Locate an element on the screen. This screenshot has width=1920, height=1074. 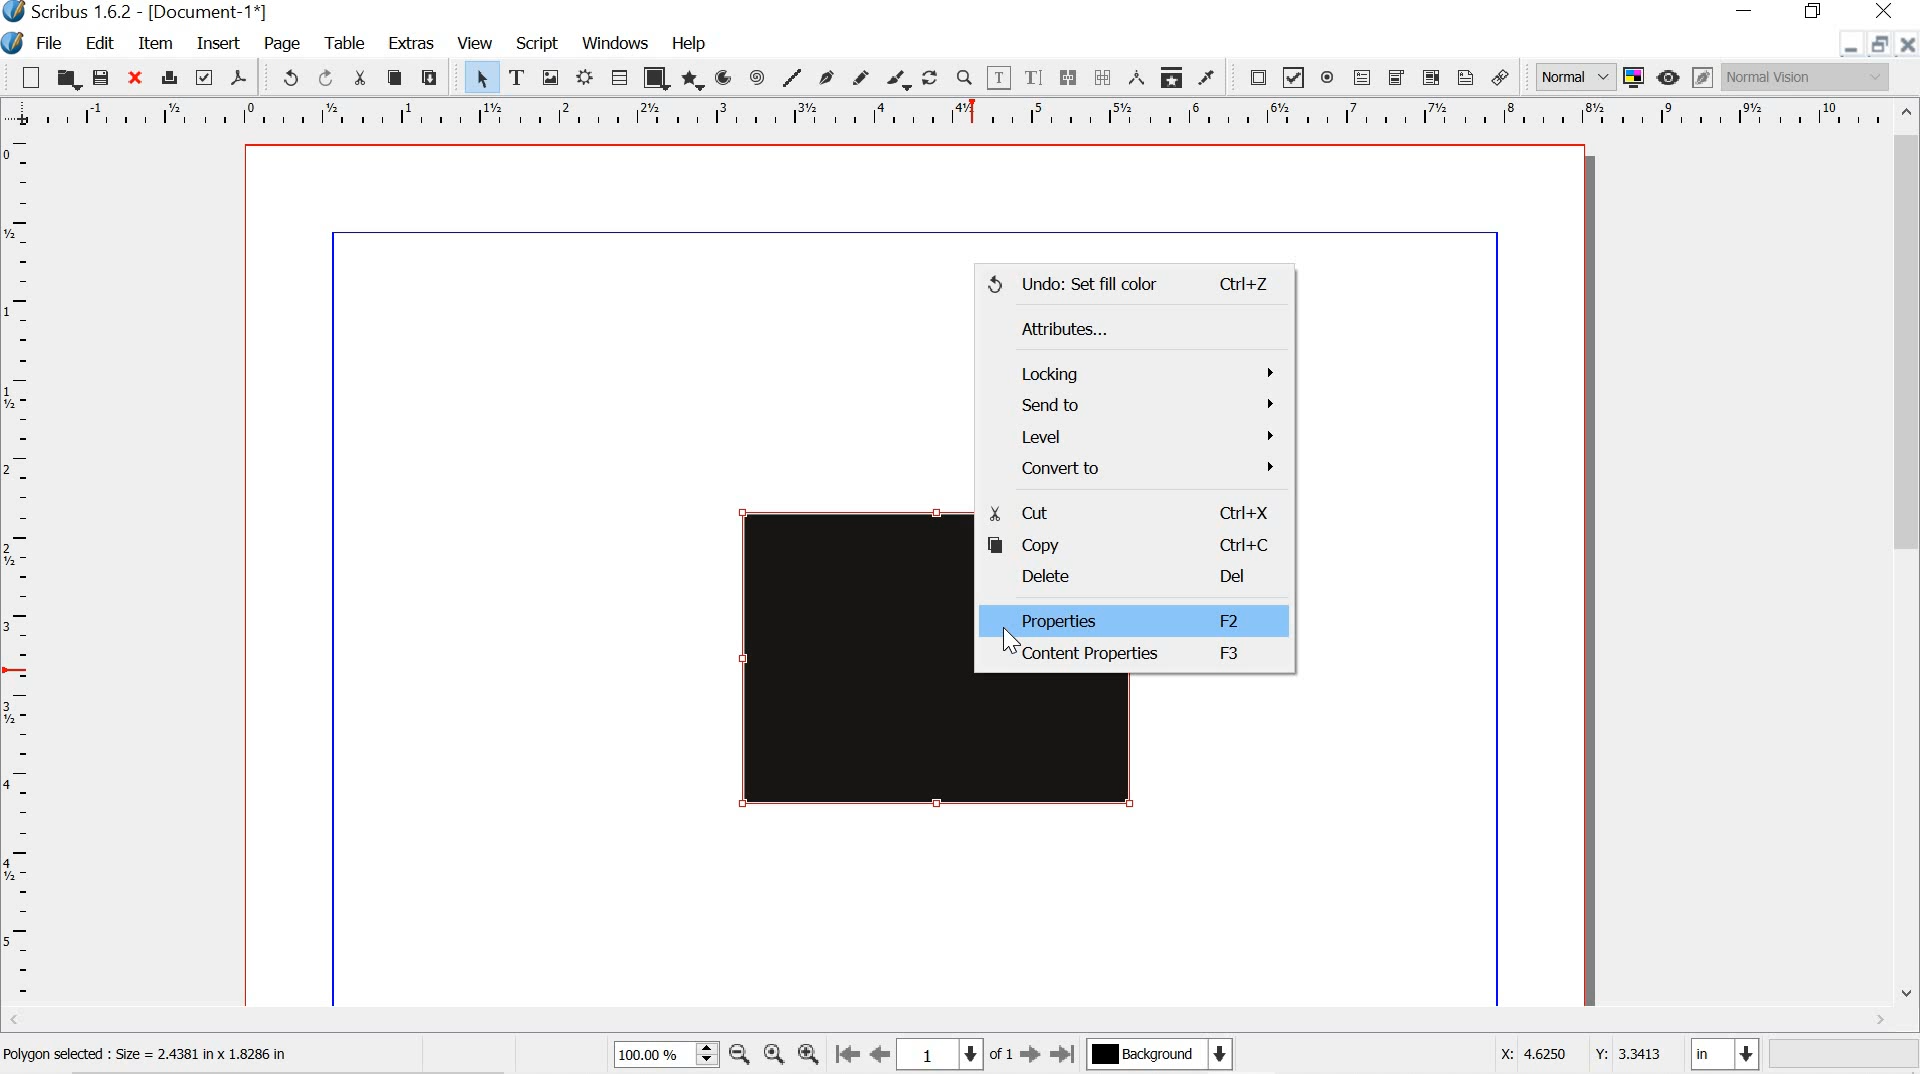
edit in preview mode is located at coordinates (1702, 75).